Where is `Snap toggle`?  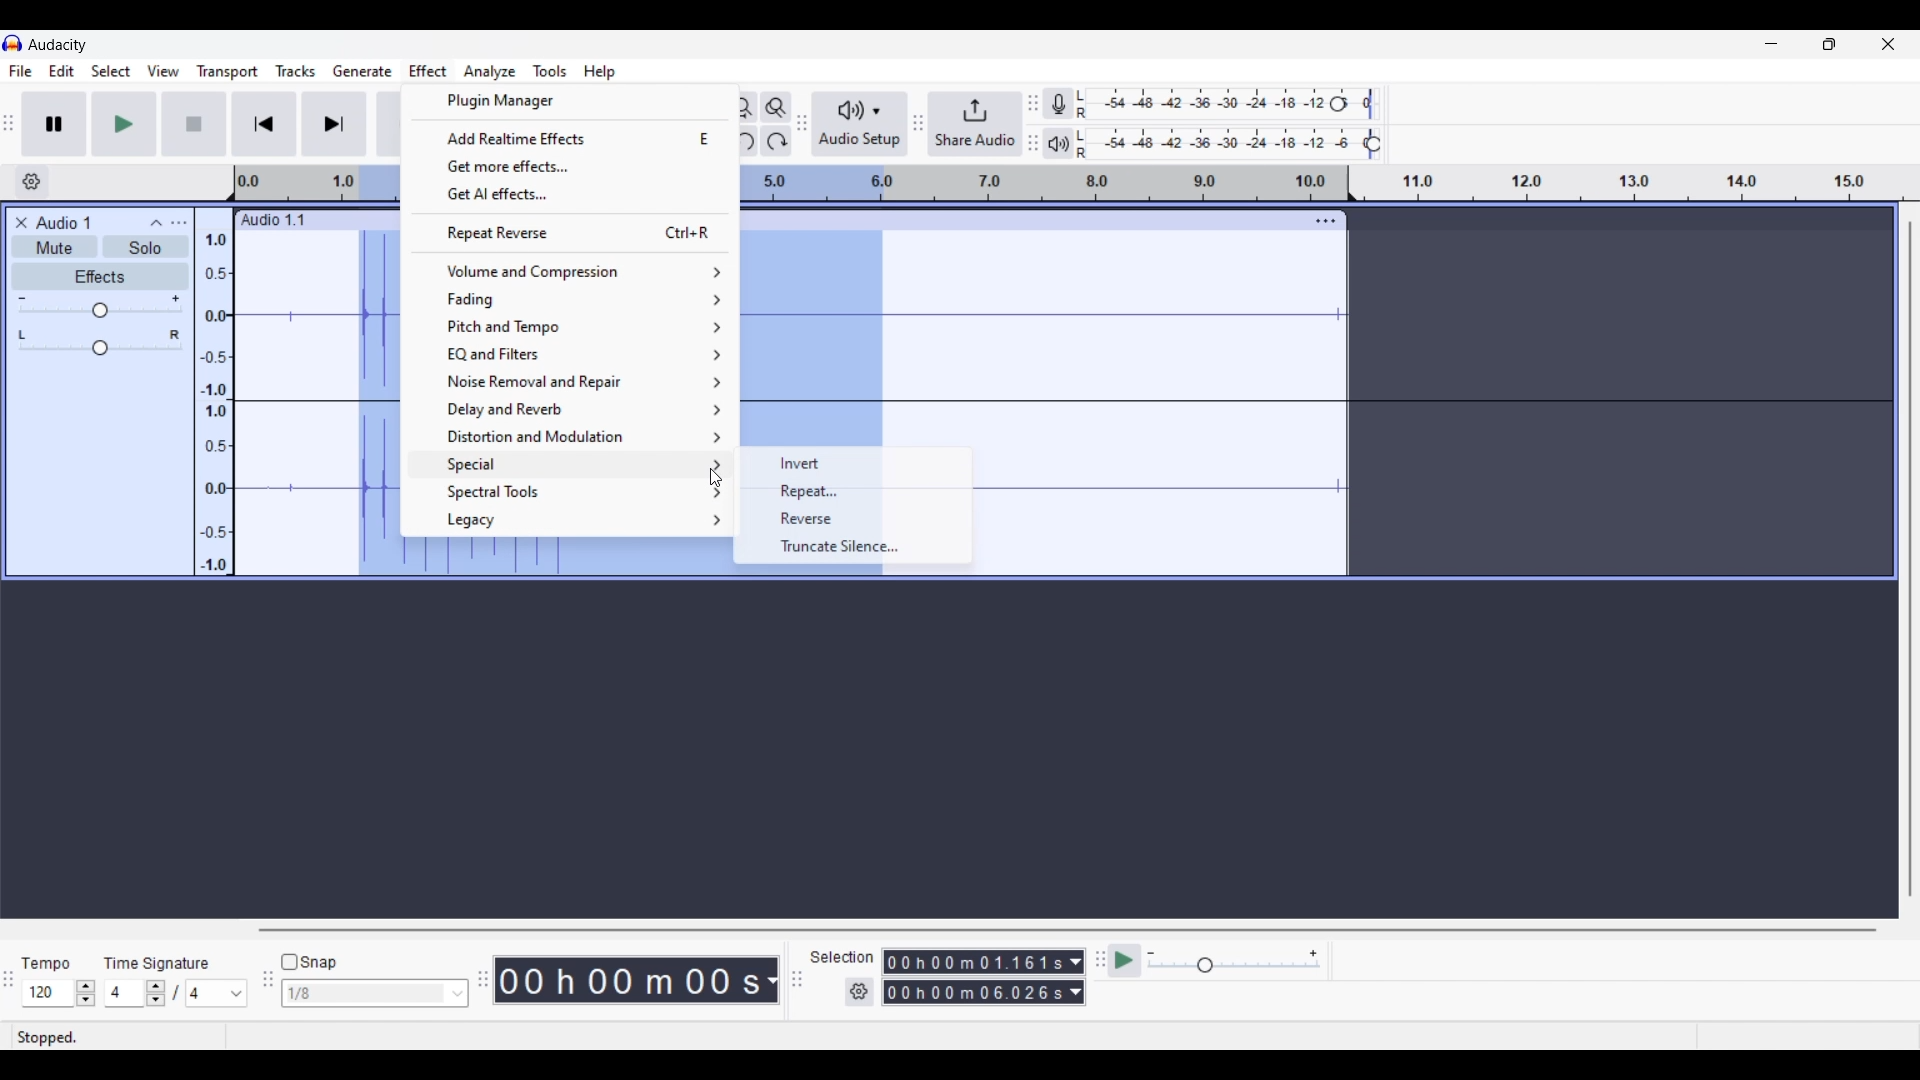
Snap toggle is located at coordinates (309, 963).